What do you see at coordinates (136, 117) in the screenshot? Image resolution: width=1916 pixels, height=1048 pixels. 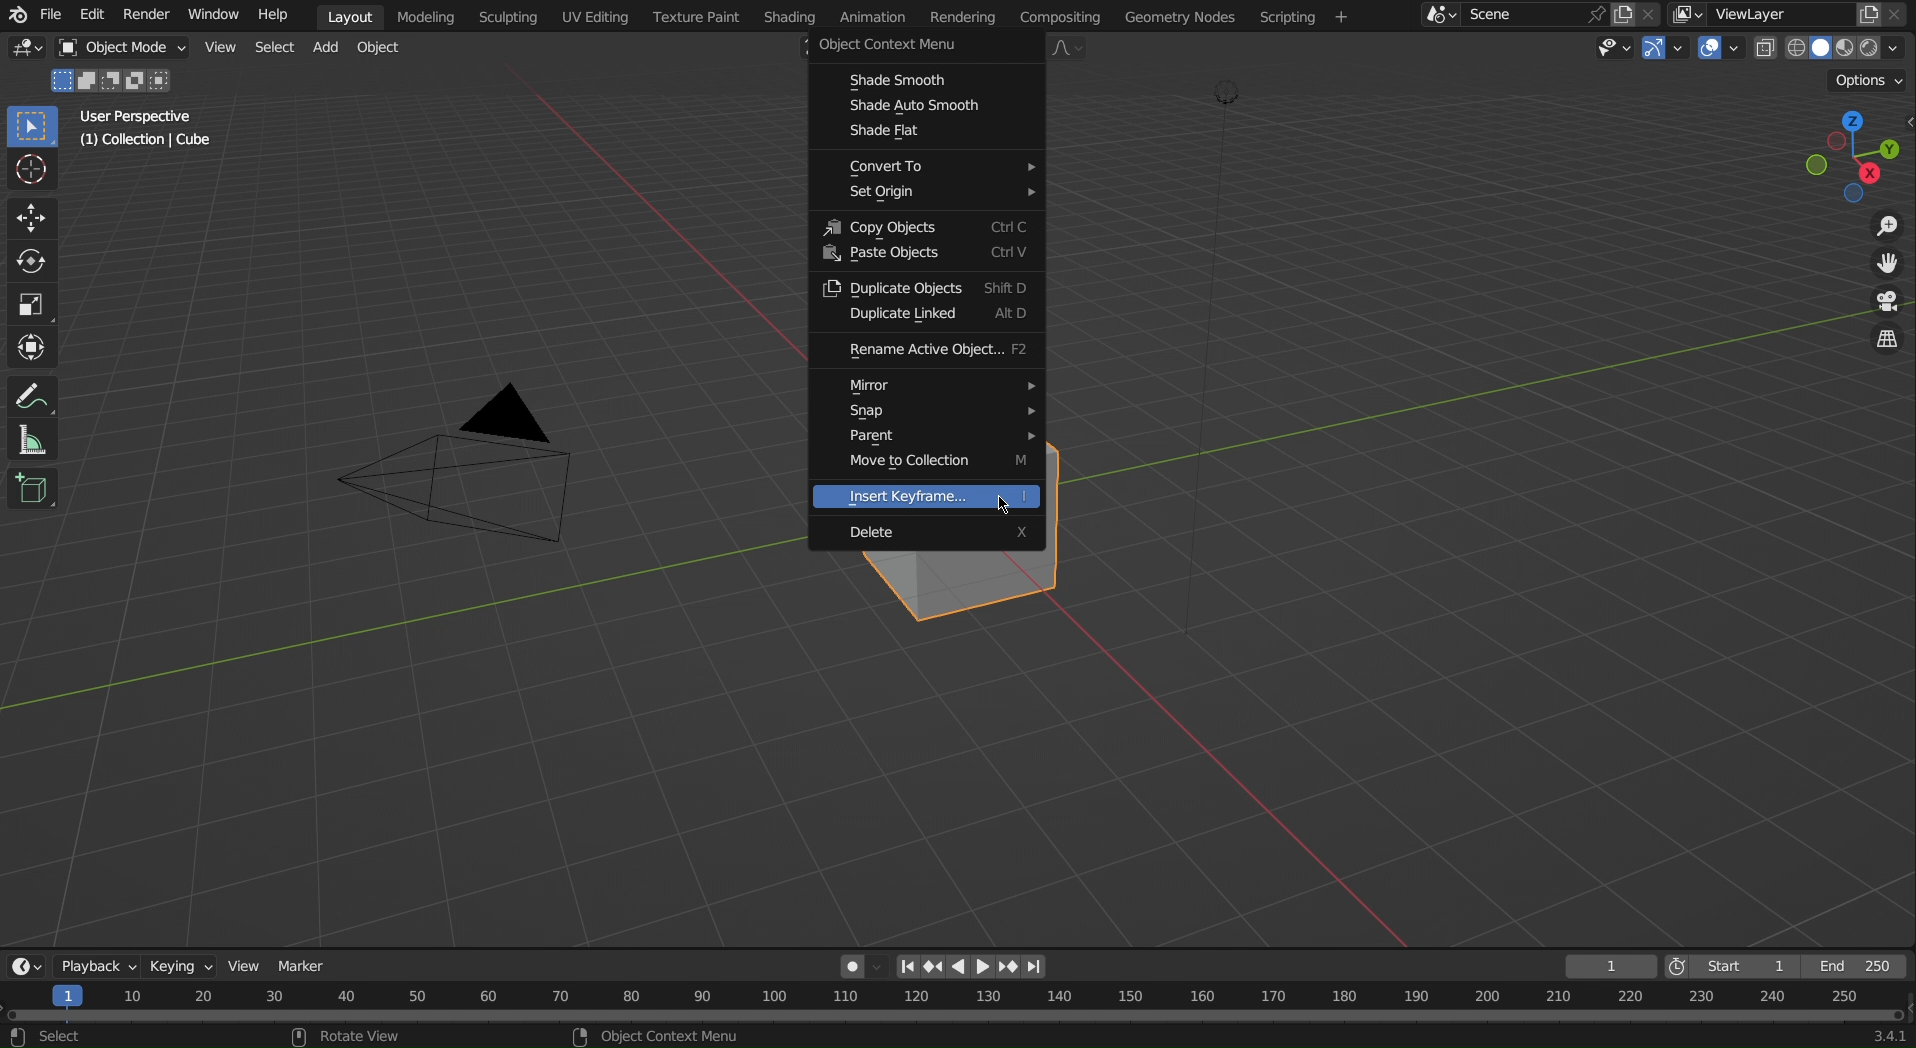 I see `User Perspective` at bounding box center [136, 117].